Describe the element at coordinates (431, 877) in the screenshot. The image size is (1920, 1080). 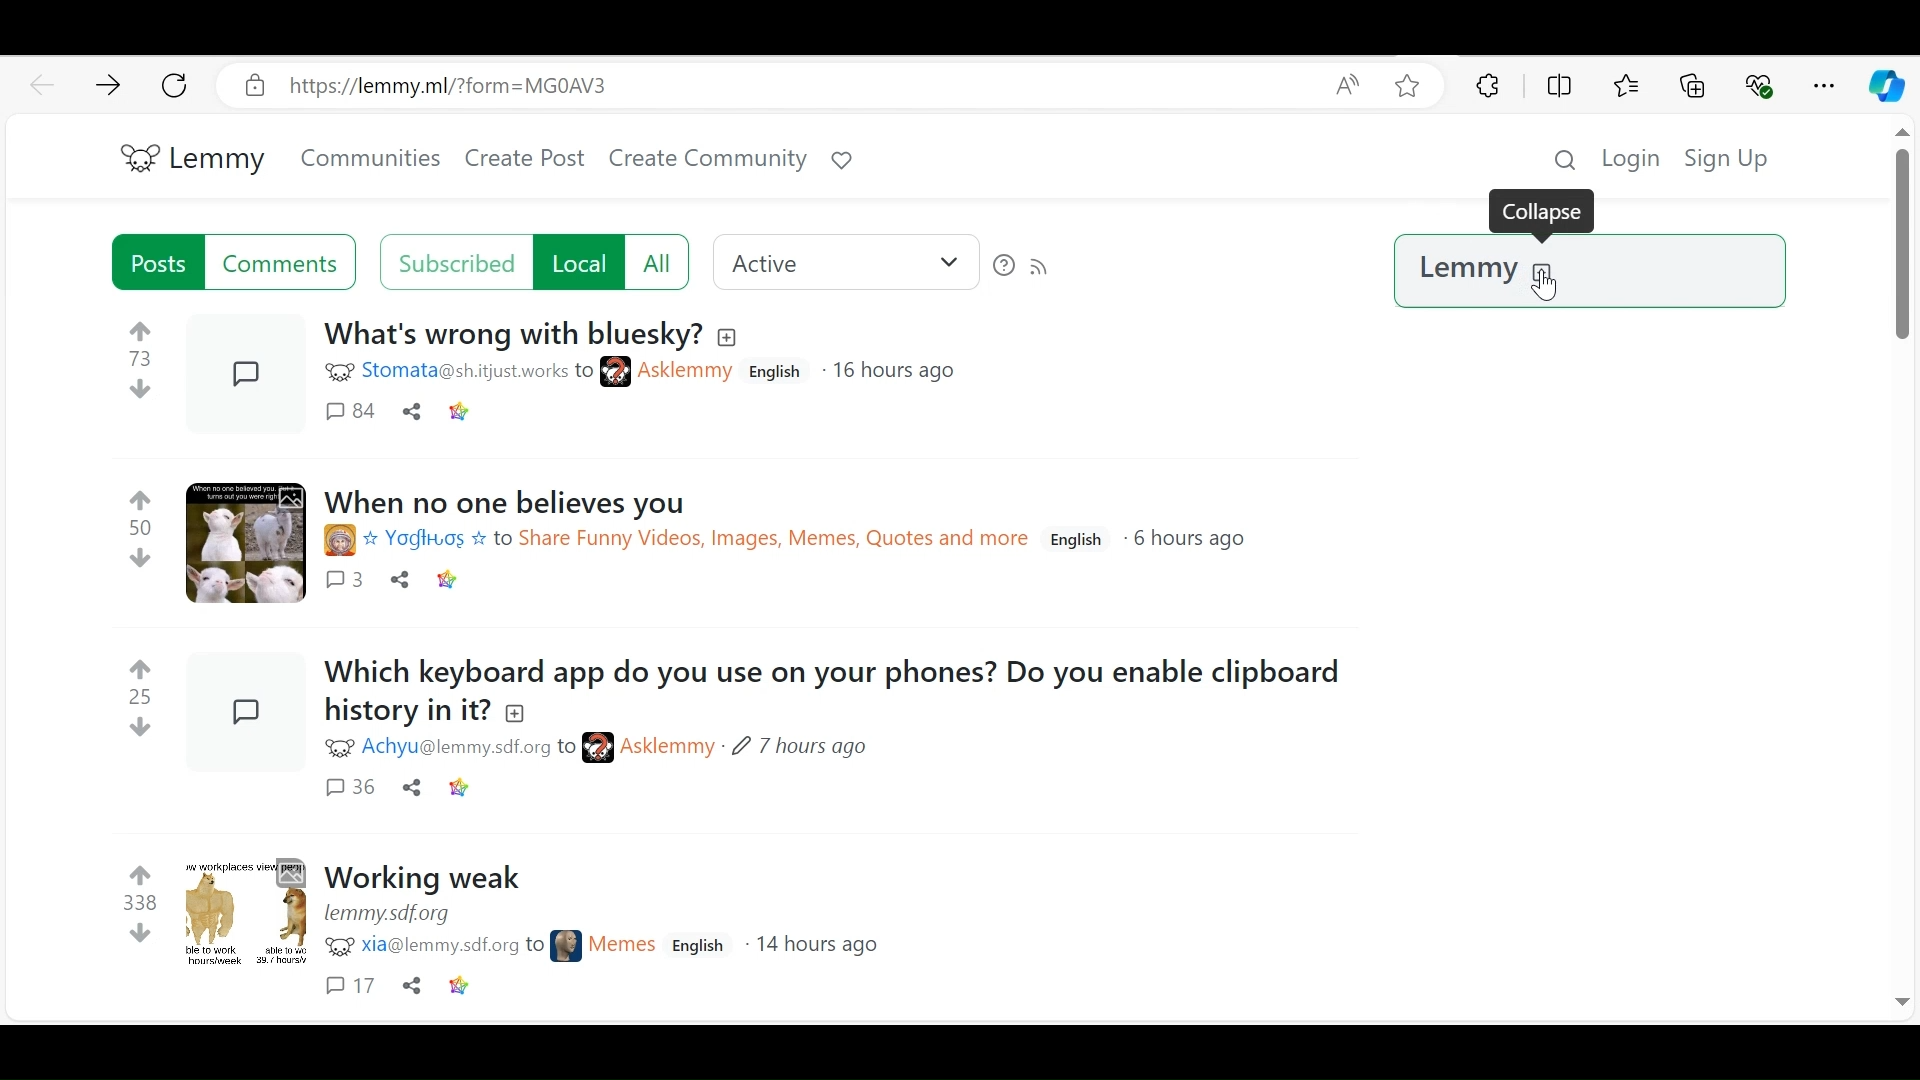
I see `Title` at that location.